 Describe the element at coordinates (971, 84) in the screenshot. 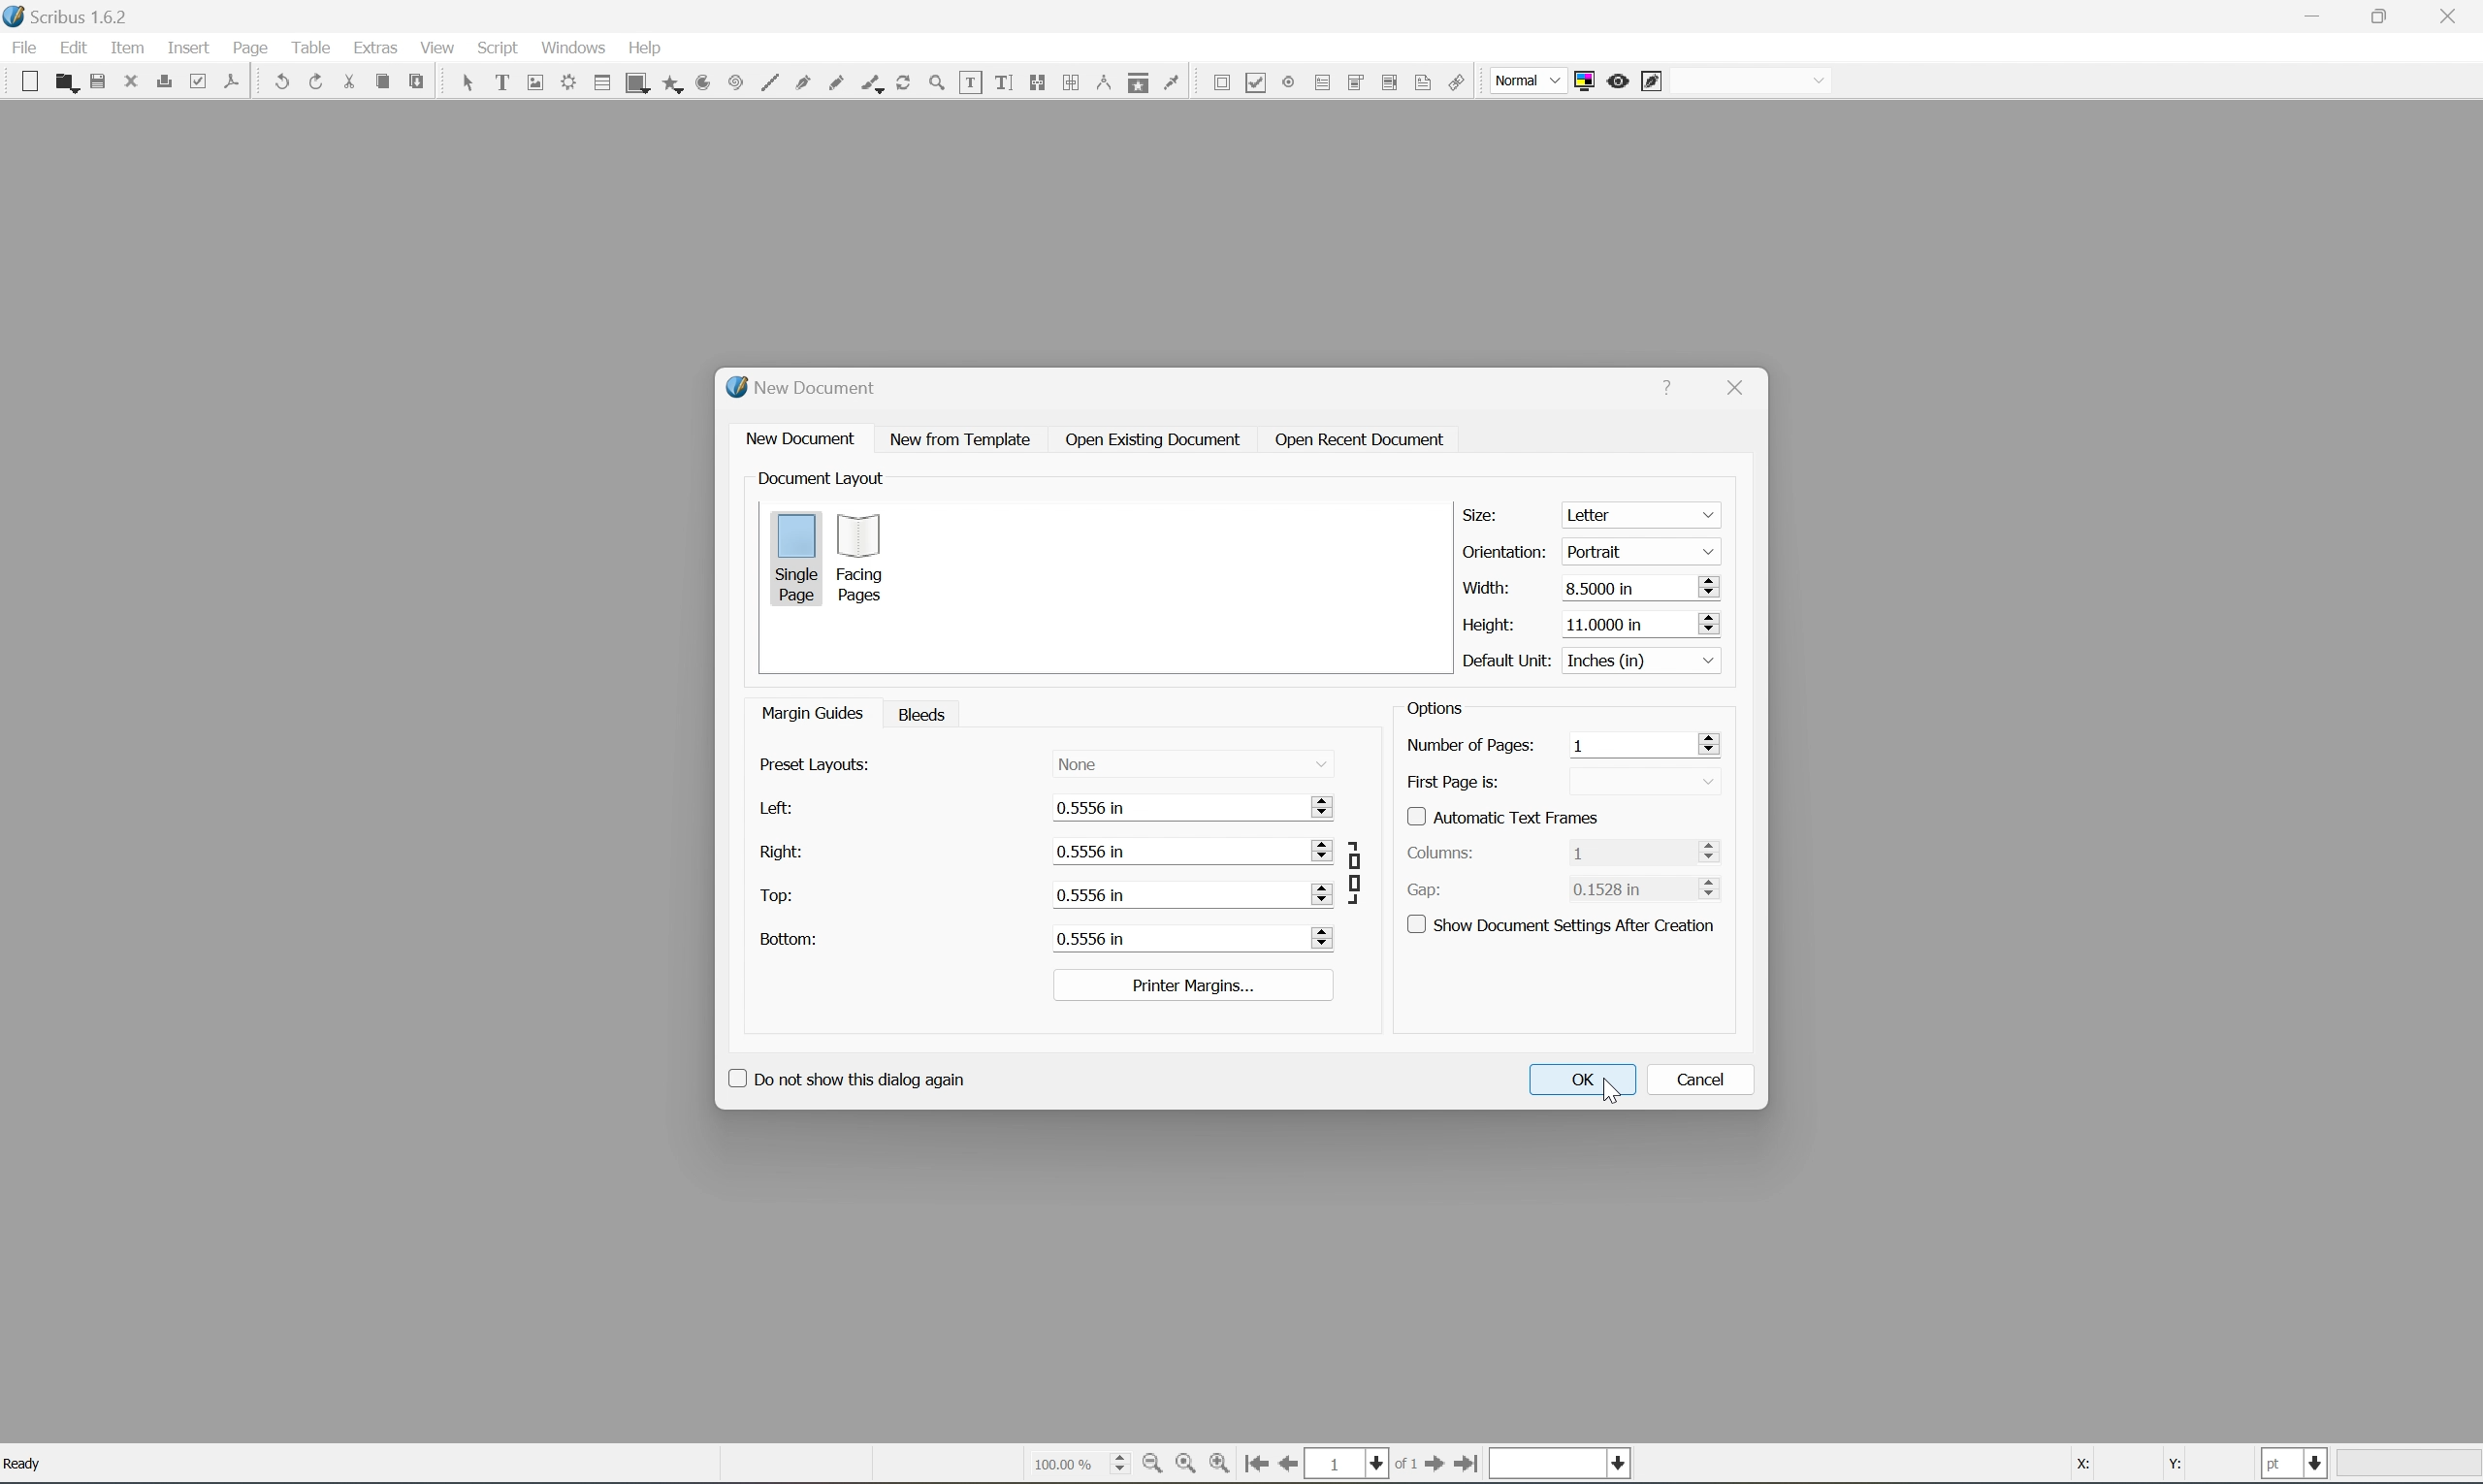

I see `edit contents of frames` at that location.